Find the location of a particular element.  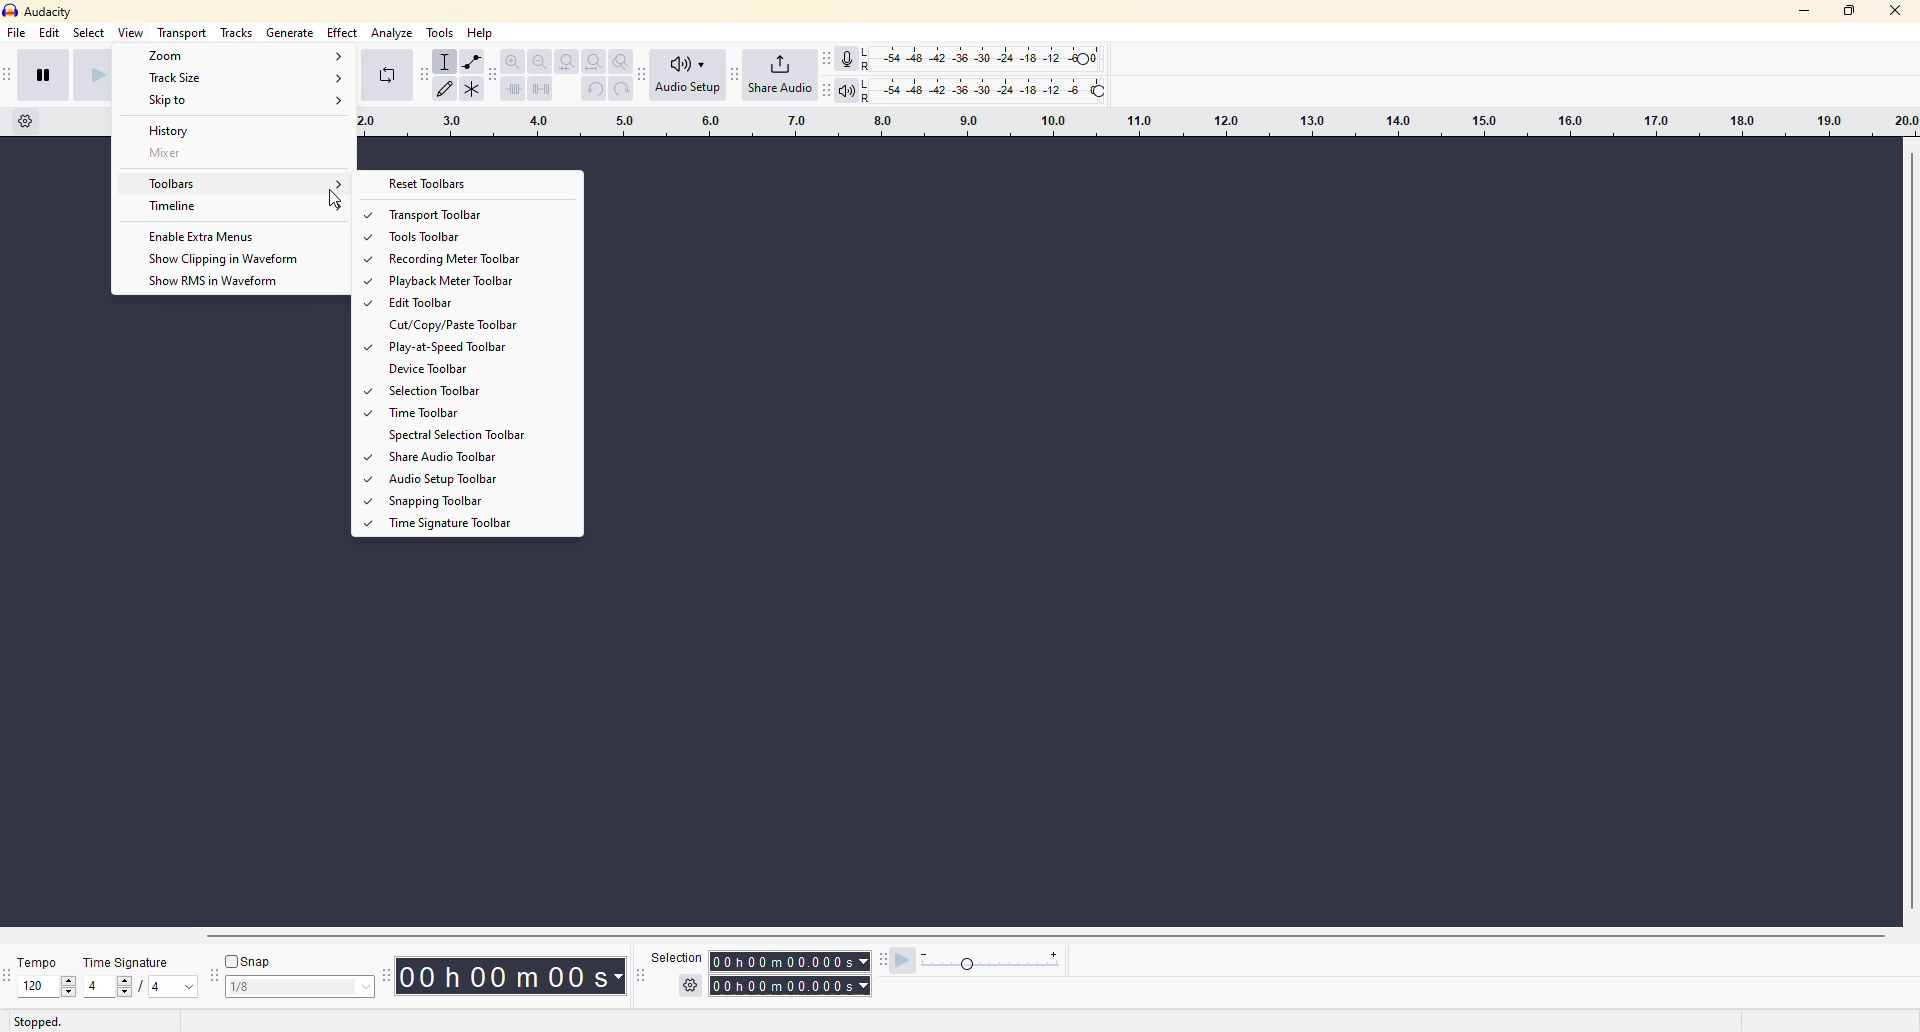

Show RMS in Waveform is located at coordinates (210, 283).